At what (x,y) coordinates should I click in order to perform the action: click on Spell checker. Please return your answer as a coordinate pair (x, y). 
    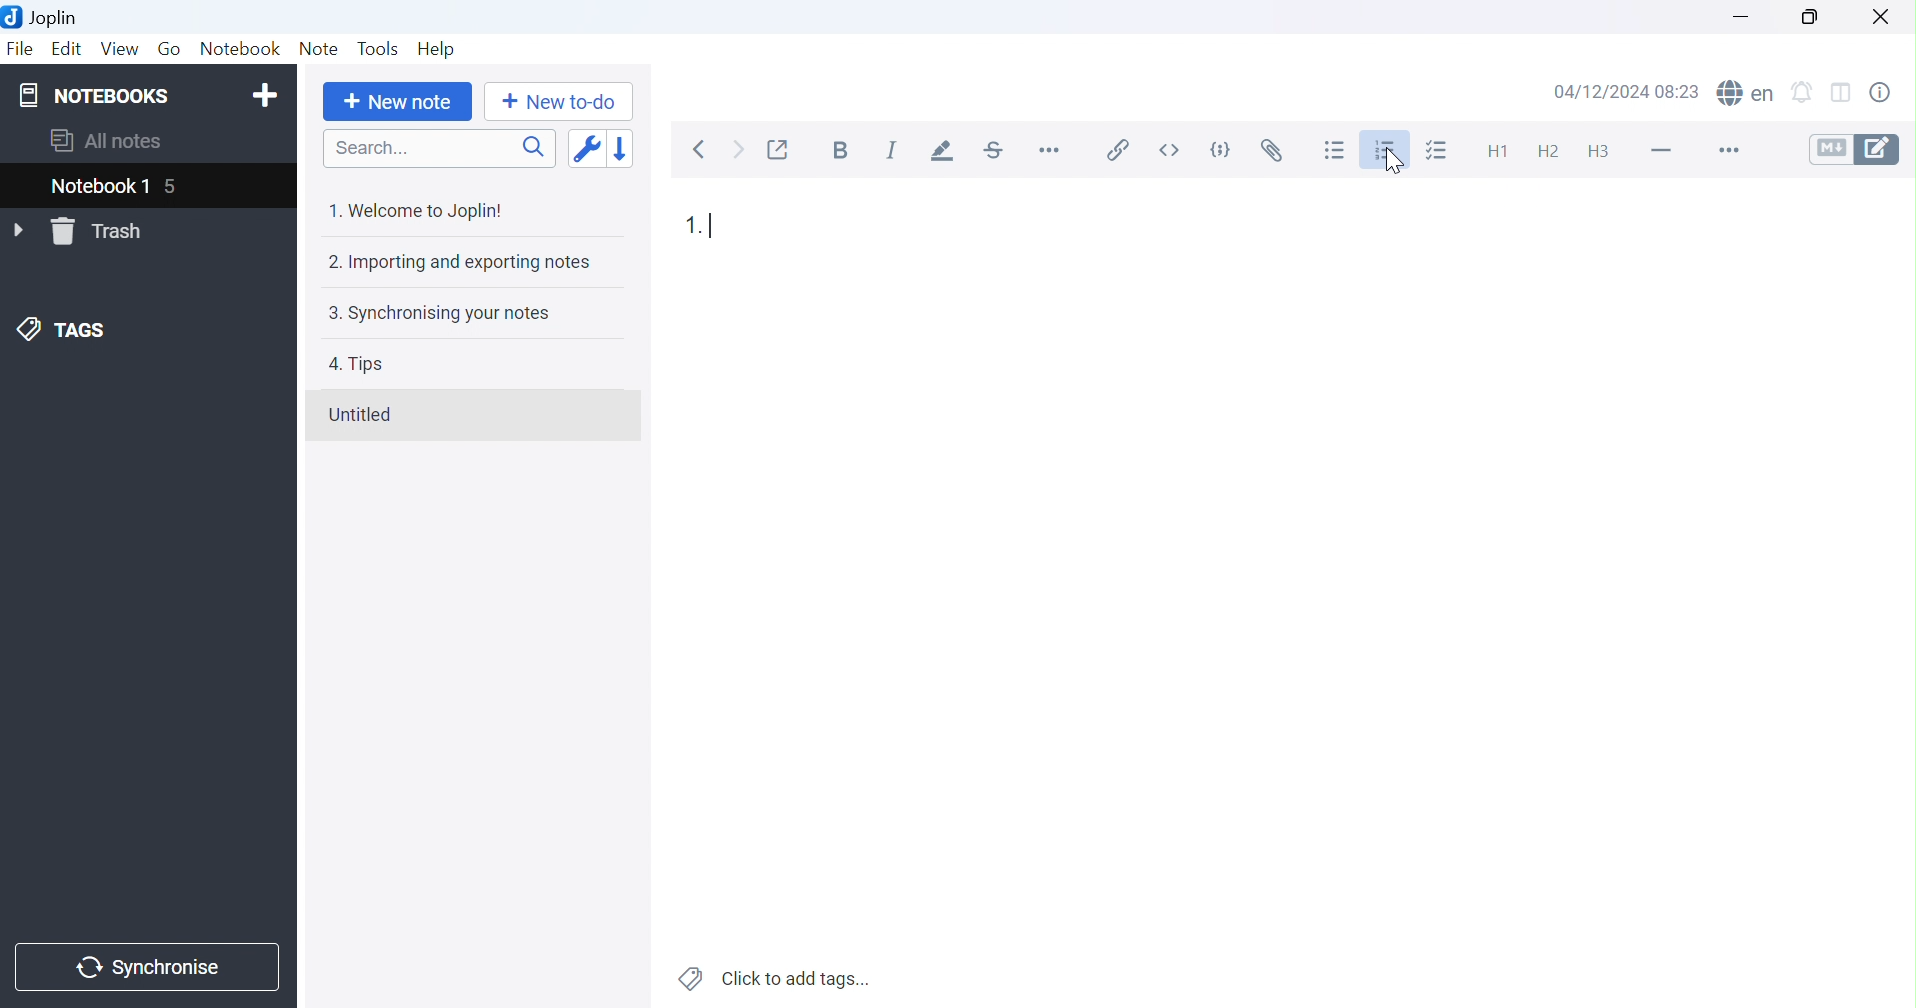
    Looking at the image, I should click on (1748, 91).